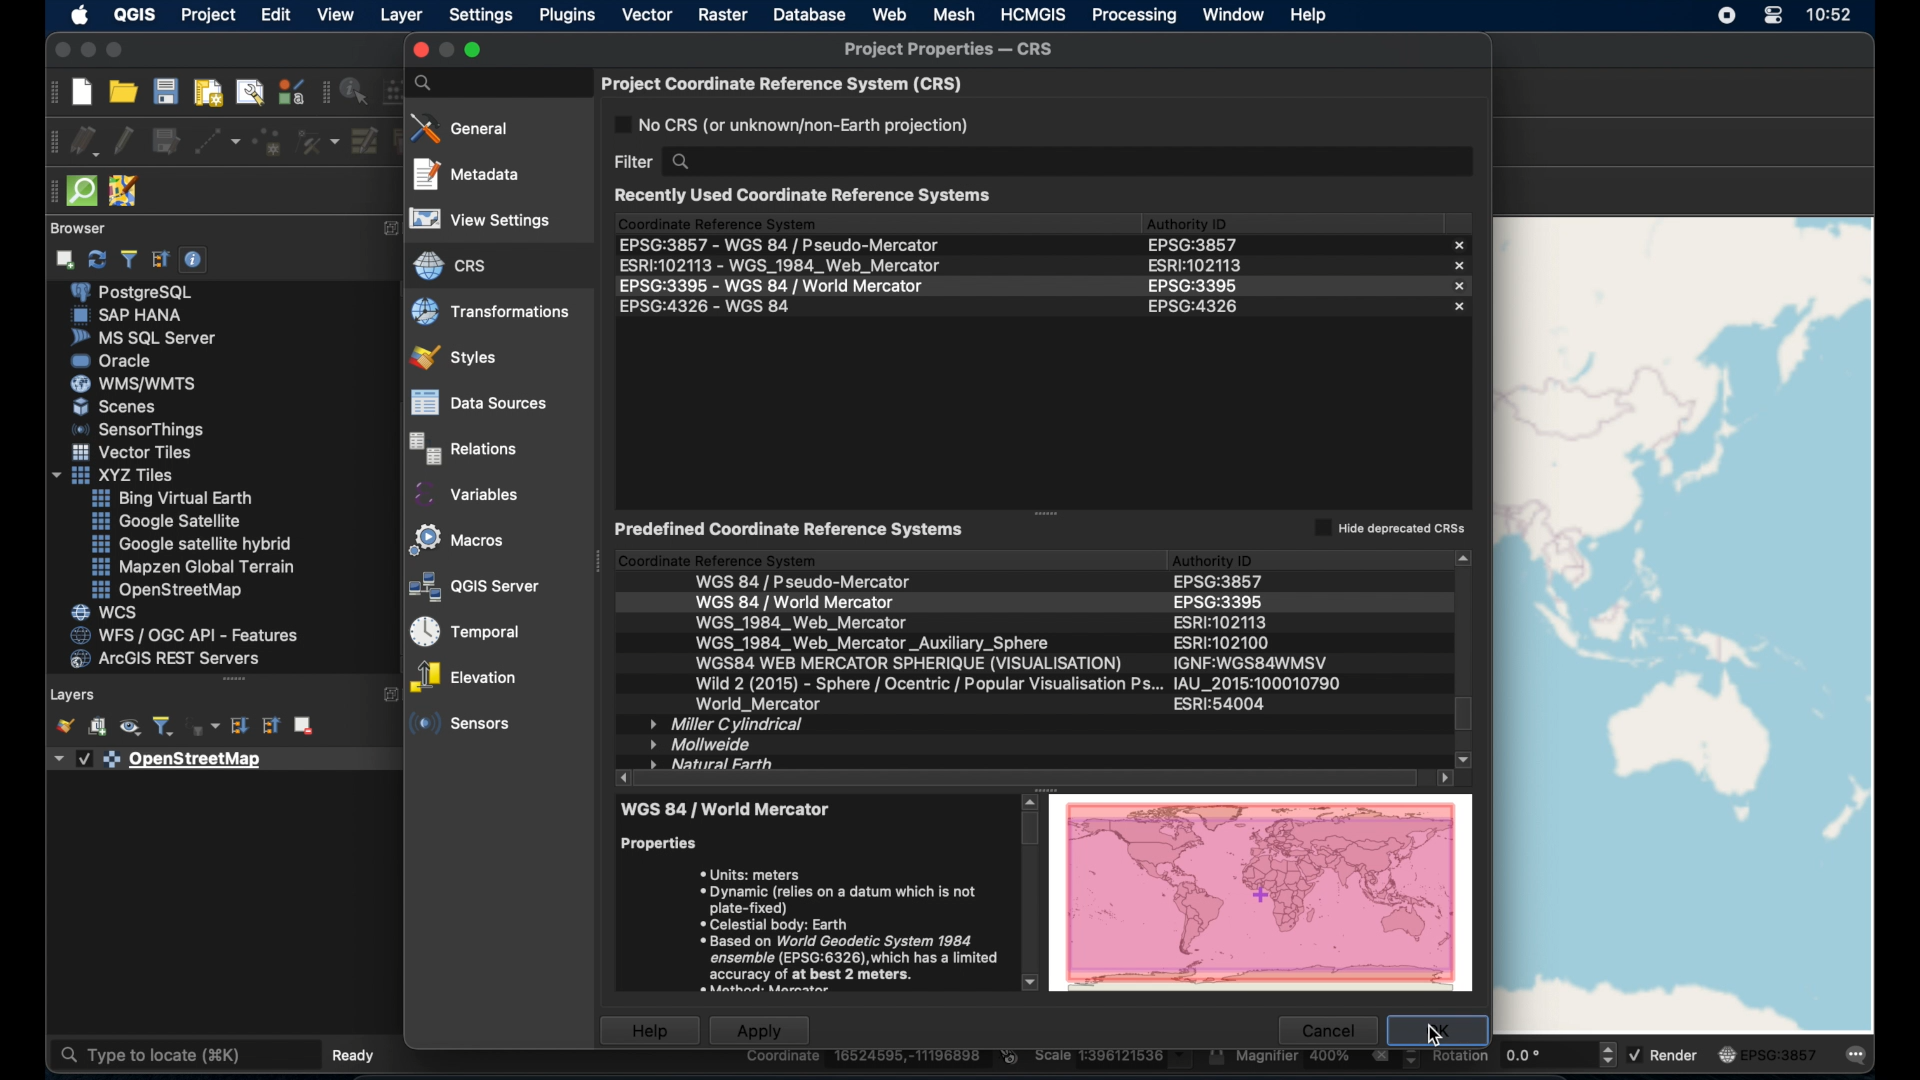 The height and width of the screenshot is (1080, 1920). What do you see at coordinates (719, 557) in the screenshot?
I see `coordinate reference system` at bounding box center [719, 557].